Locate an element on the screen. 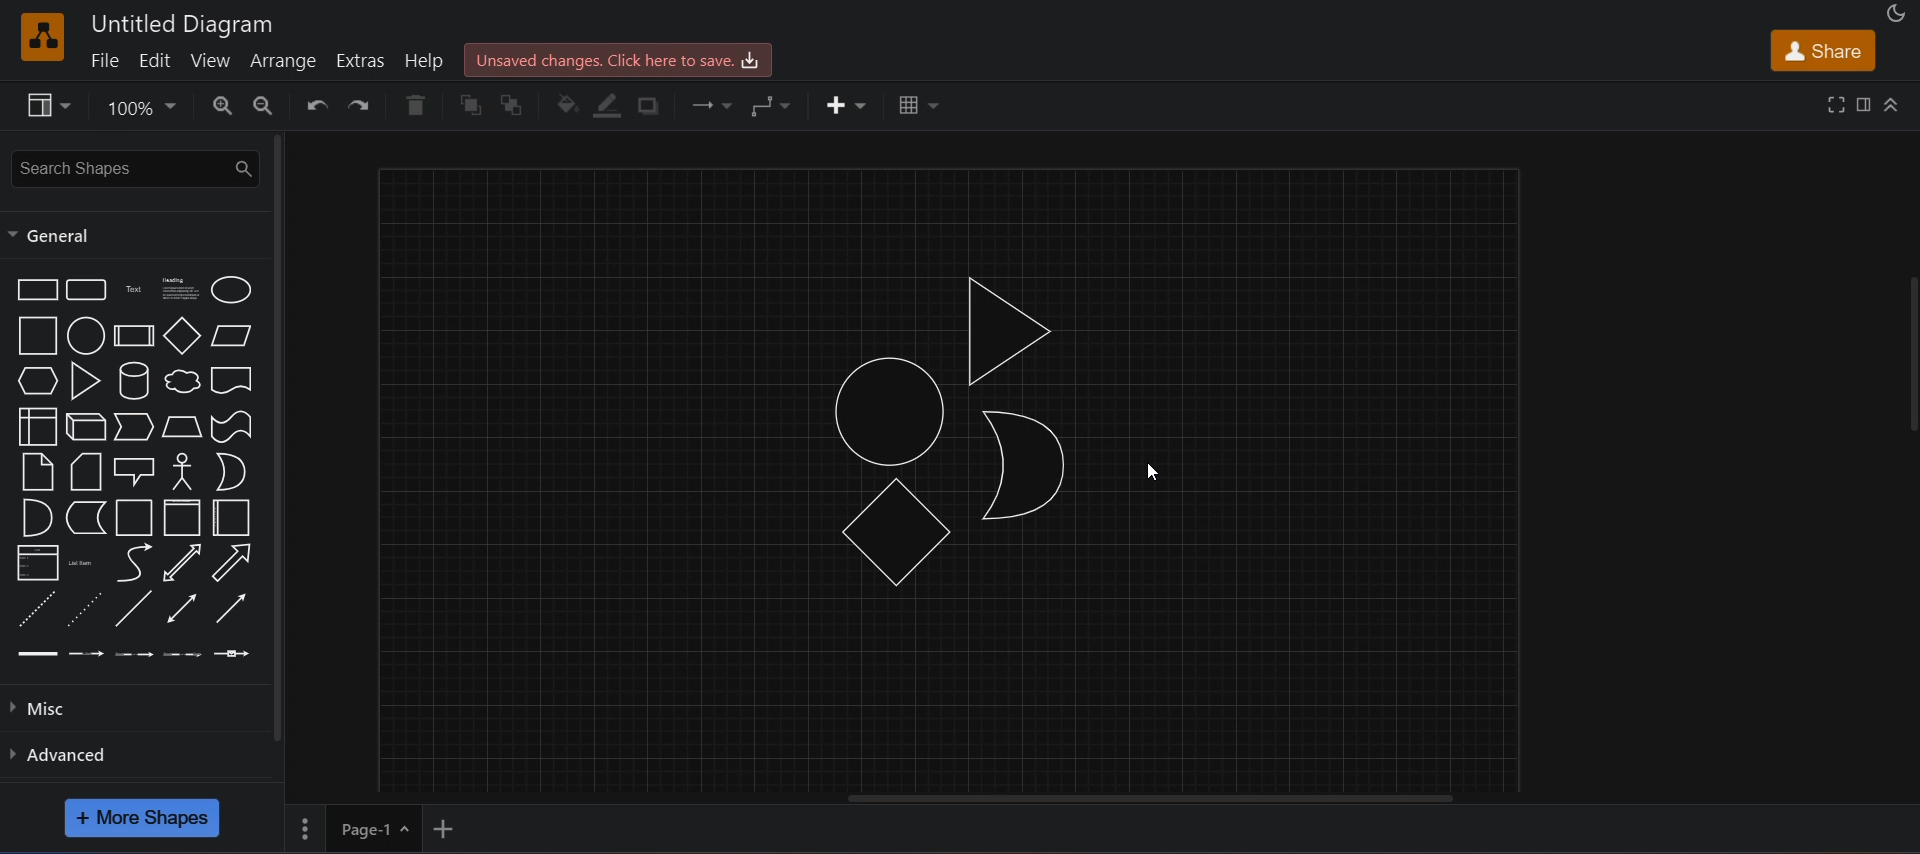 The image size is (1920, 854). page 1  is located at coordinates (352, 826).